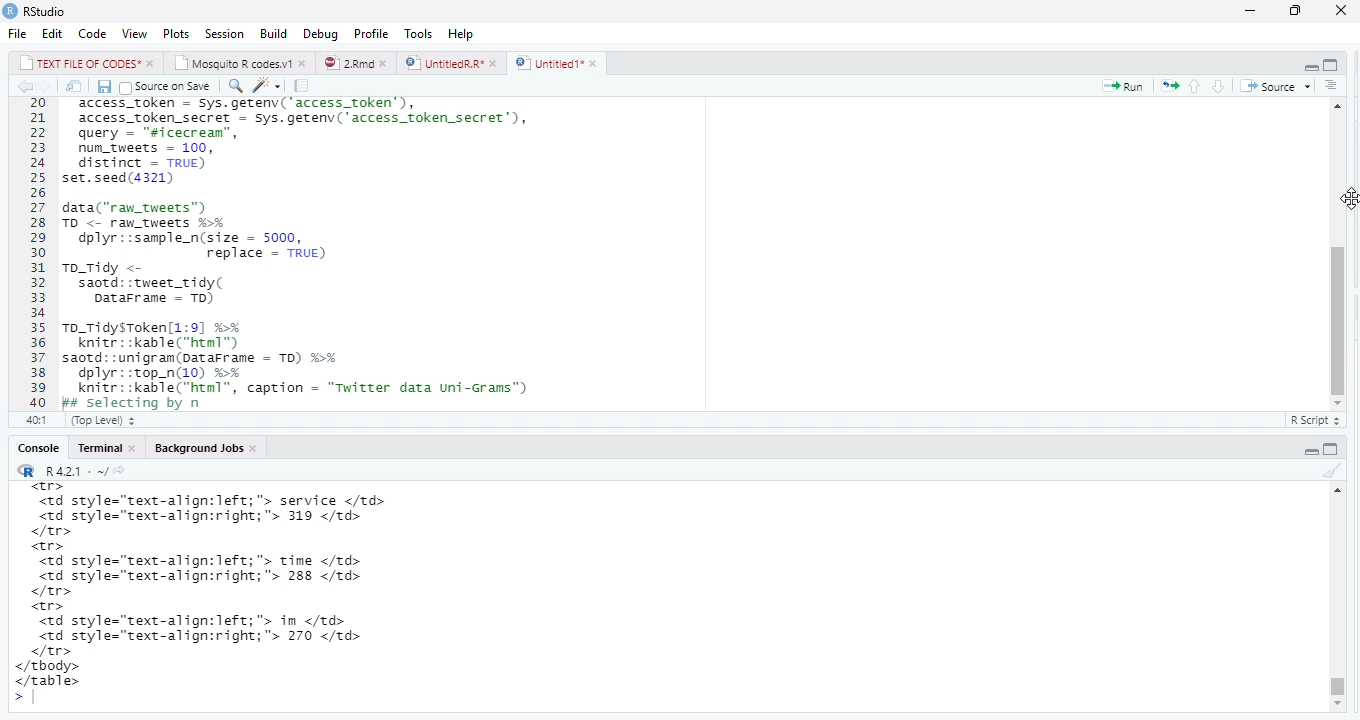 Image resolution: width=1360 pixels, height=720 pixels. Describe the element at coordinates (239, 62) in the screenshot. I see `| Mosauito R codes.y!` at that location.